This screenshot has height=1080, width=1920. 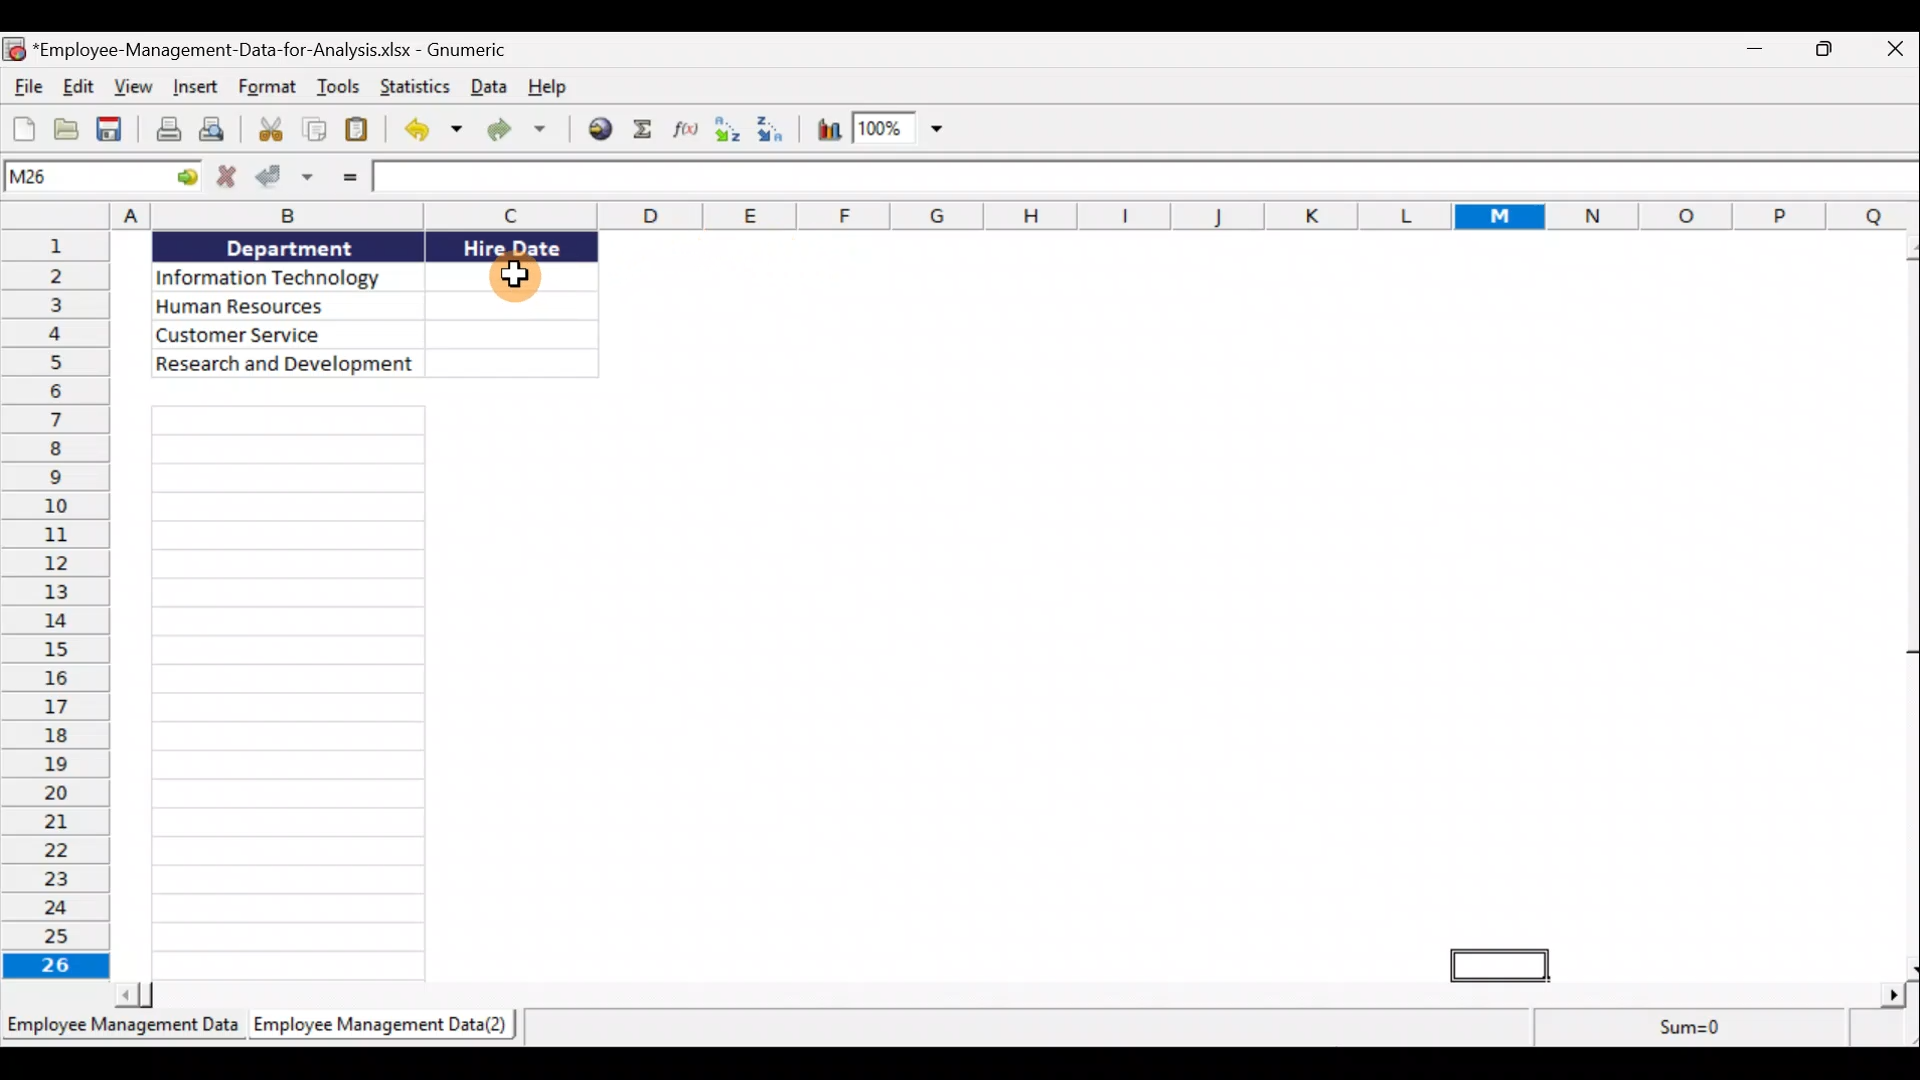 What do you see at coordinates (1897, 50) in the screenshot?
I see `Close` at bounding box center [1897, 50].